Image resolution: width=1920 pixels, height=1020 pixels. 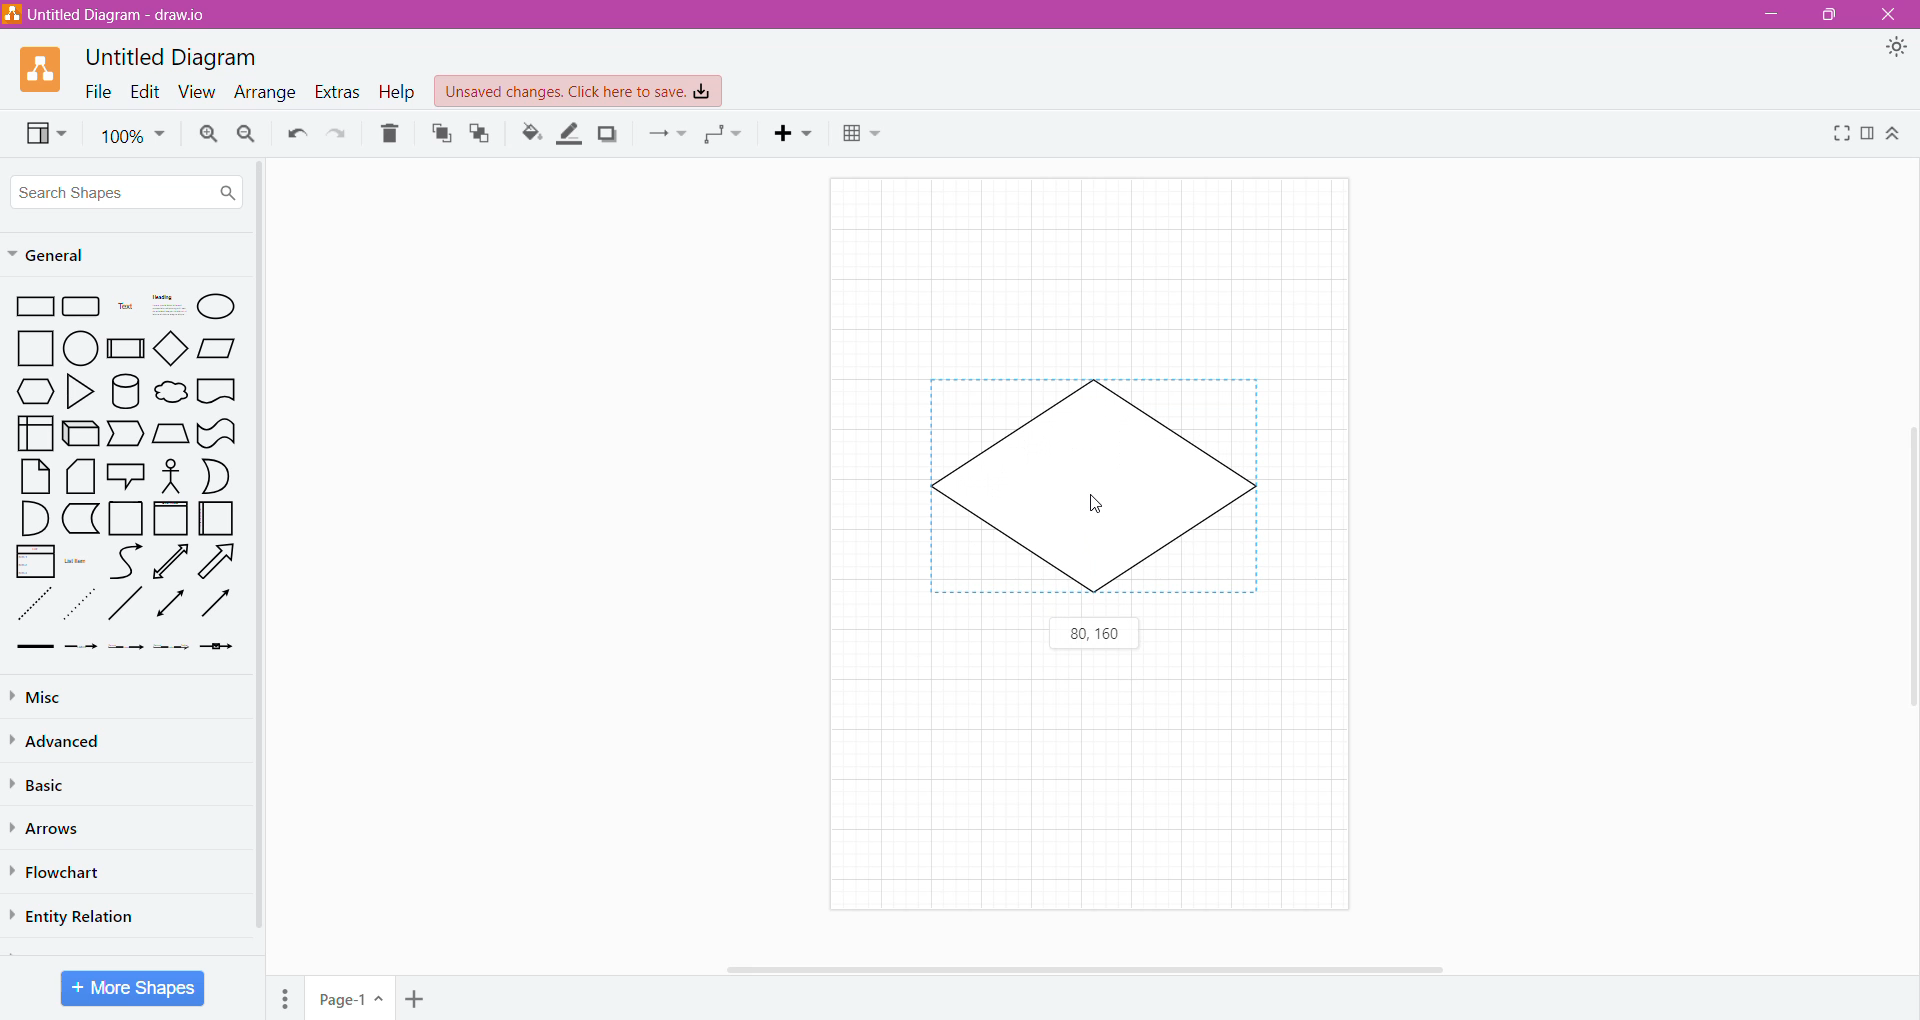 What do you see at coordinates (78, 394) in the screenshot?
I see `Triangle` at bounding box center [78, 394].